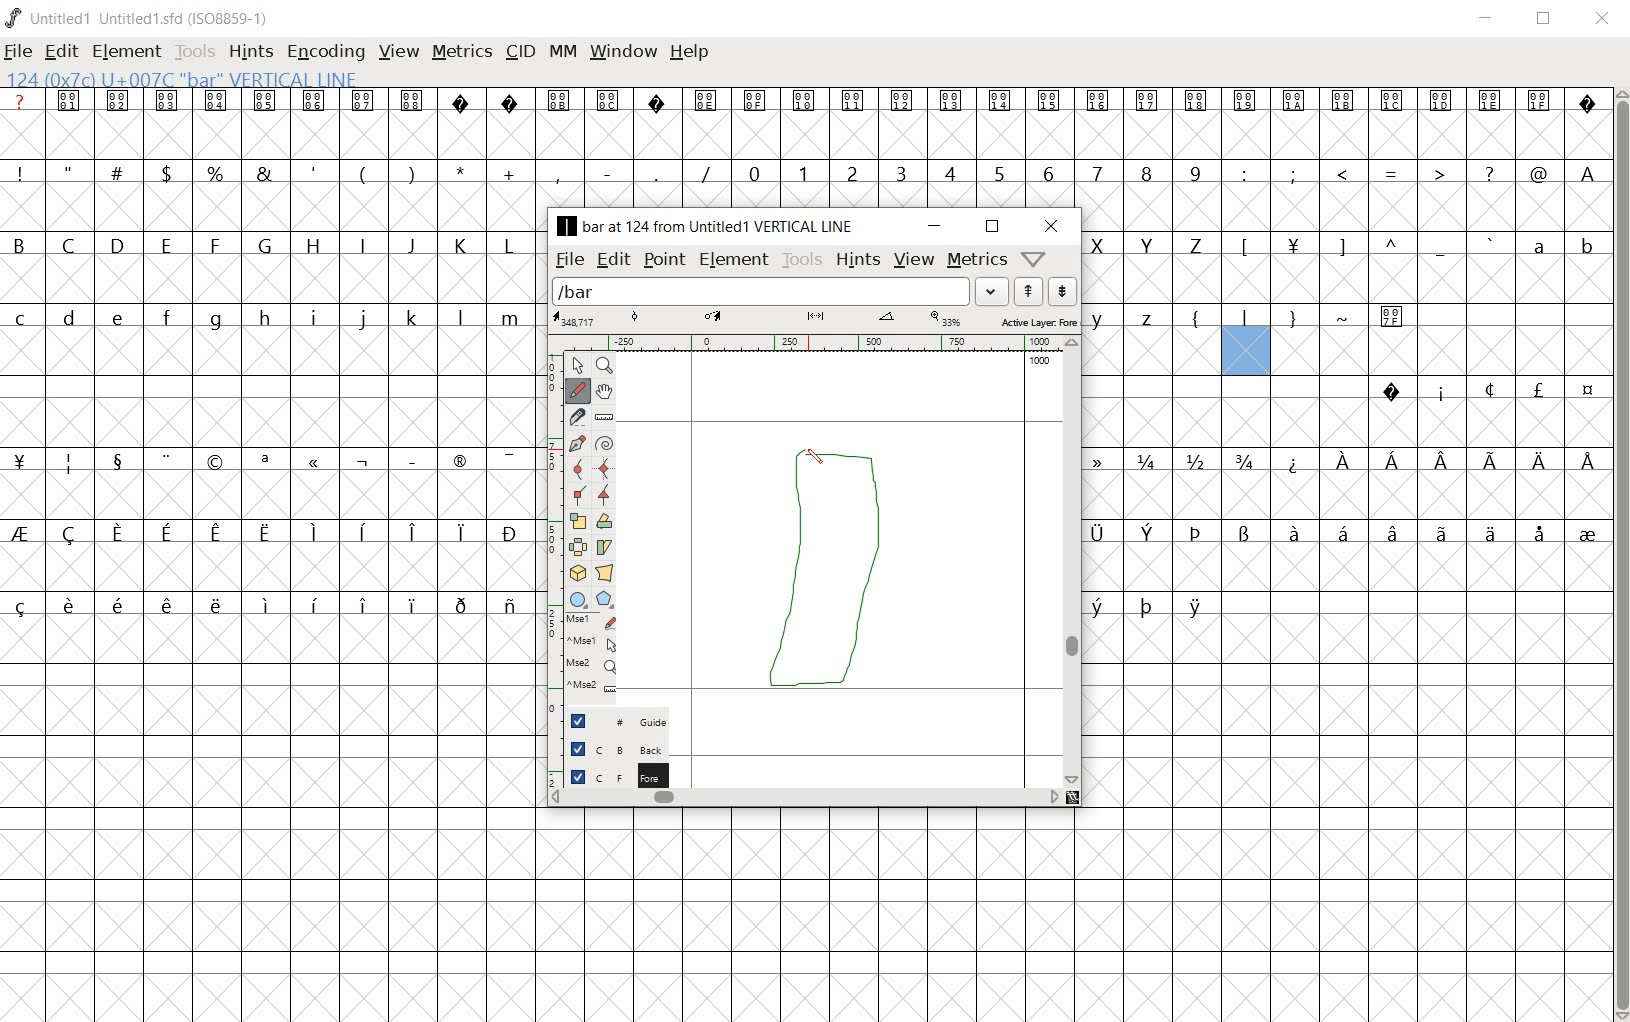 This screenshot has width=1630, height=1022. What do you see at coordinates (608, 722) in the screenshot?
I see `guide` at bounding box center [608, 722].